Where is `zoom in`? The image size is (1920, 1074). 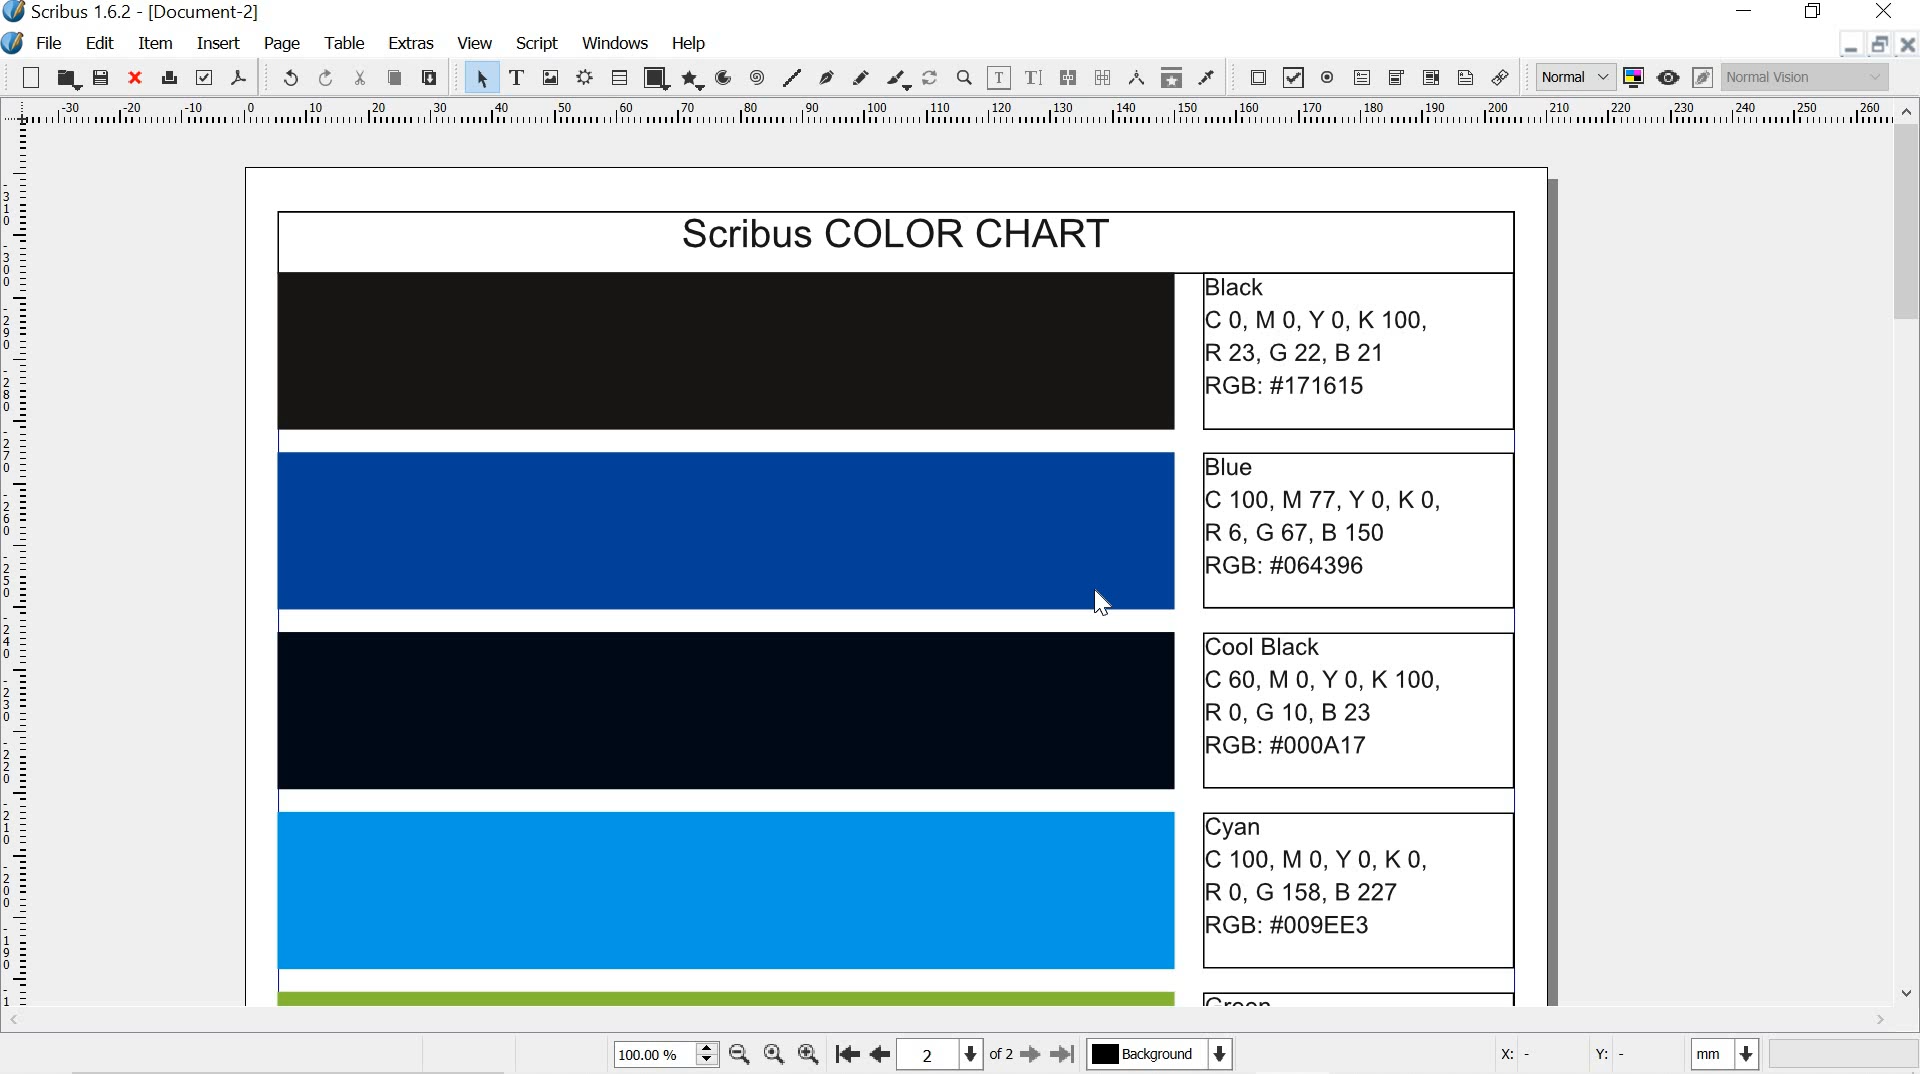
zoom in is located at coordinates (806, 1053).